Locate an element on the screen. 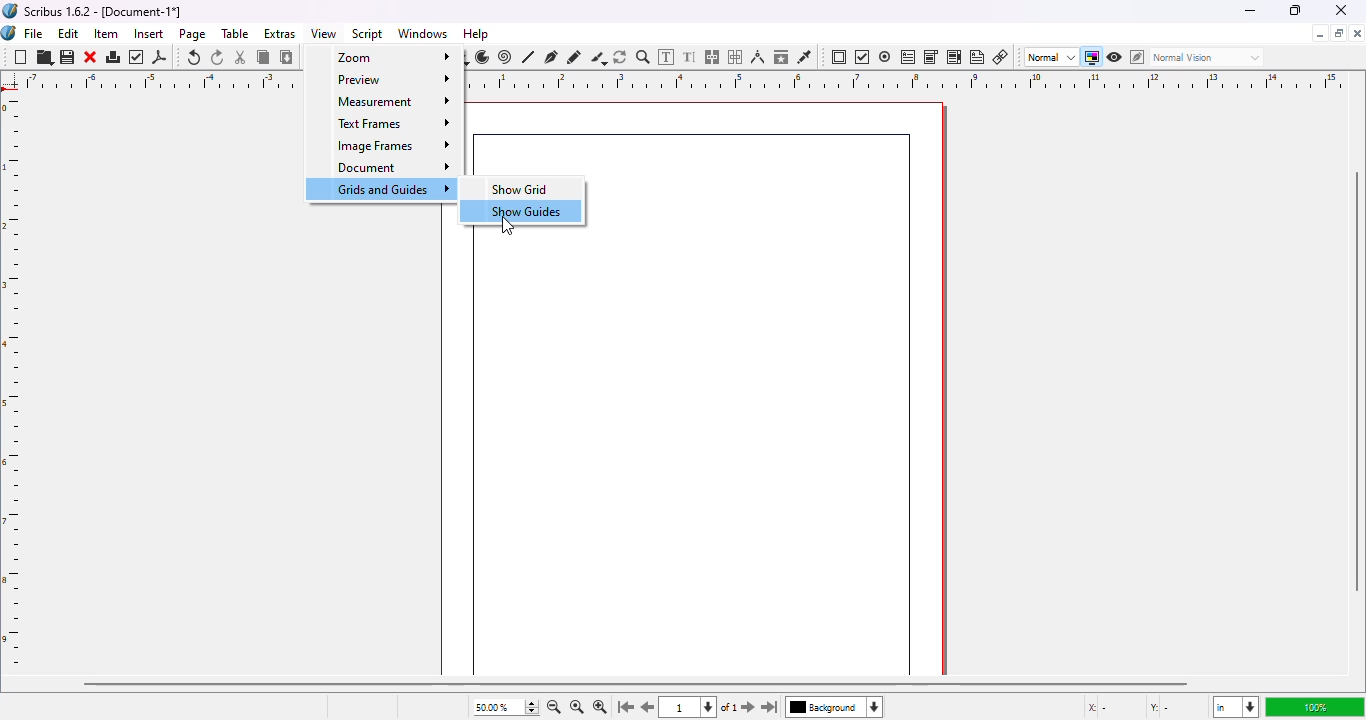 The width and height of the screenshot is (1366, 720). PDF combo box is located at coordinates (931, 57).